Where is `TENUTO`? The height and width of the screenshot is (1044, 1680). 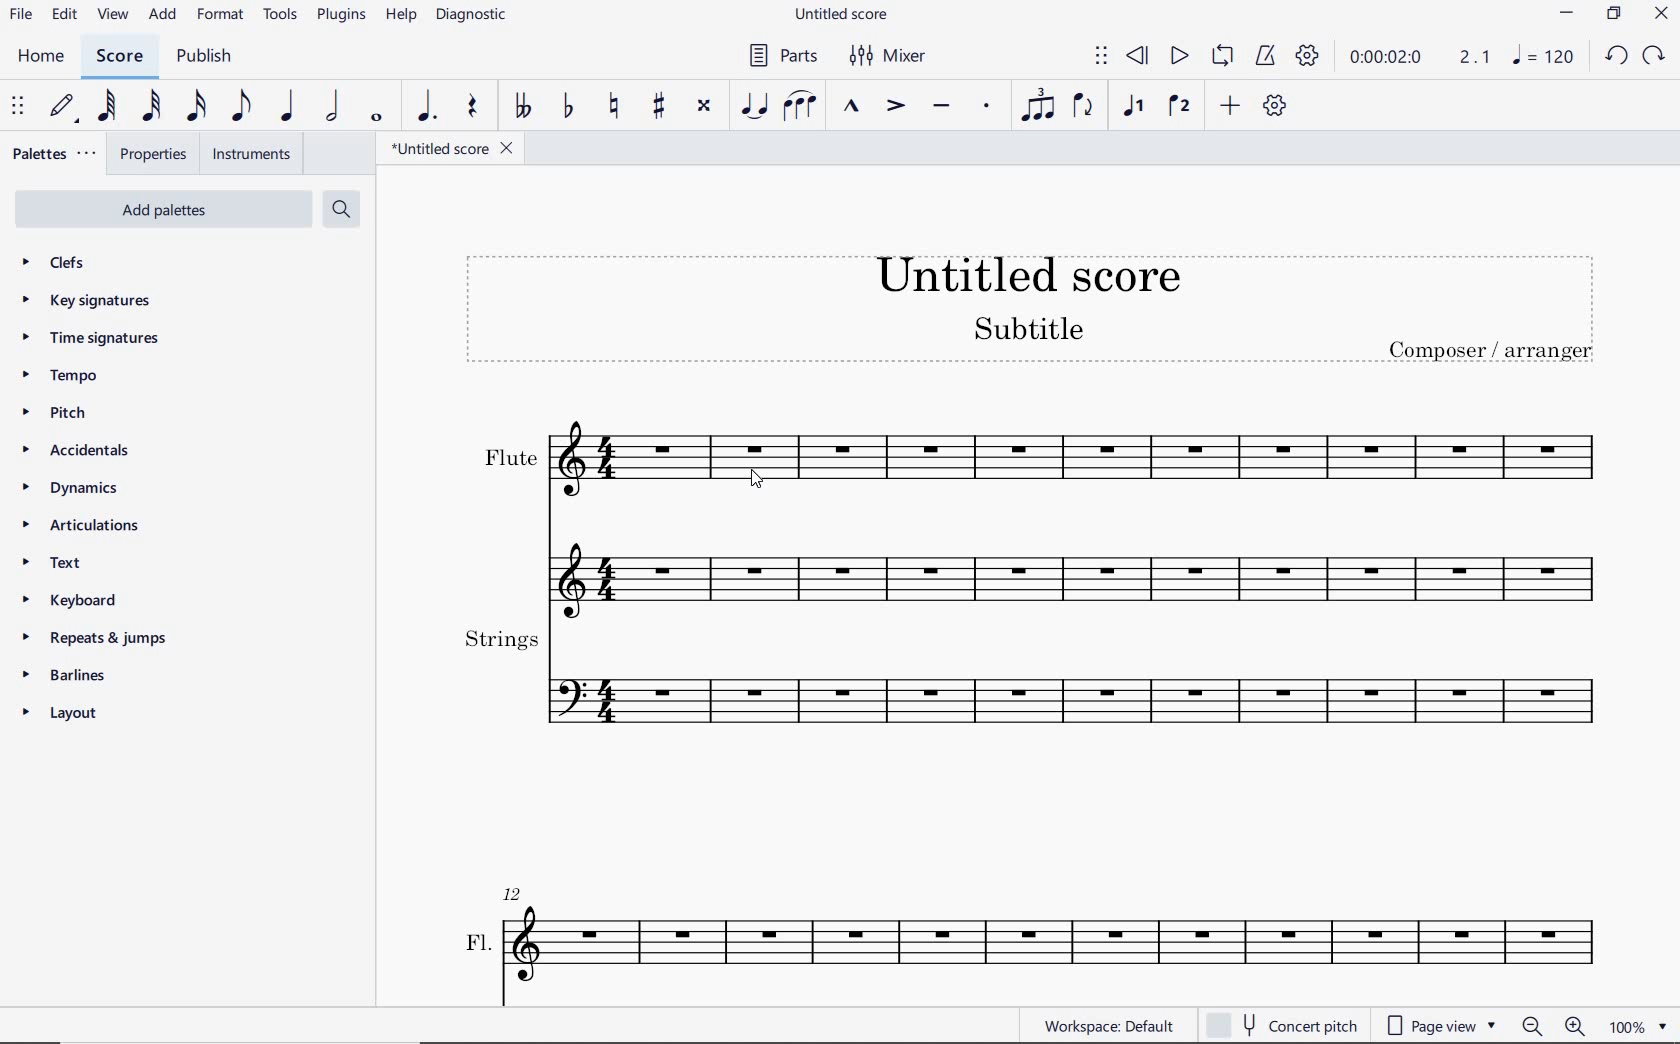
TENUTO is located at coordinates (942, 104).